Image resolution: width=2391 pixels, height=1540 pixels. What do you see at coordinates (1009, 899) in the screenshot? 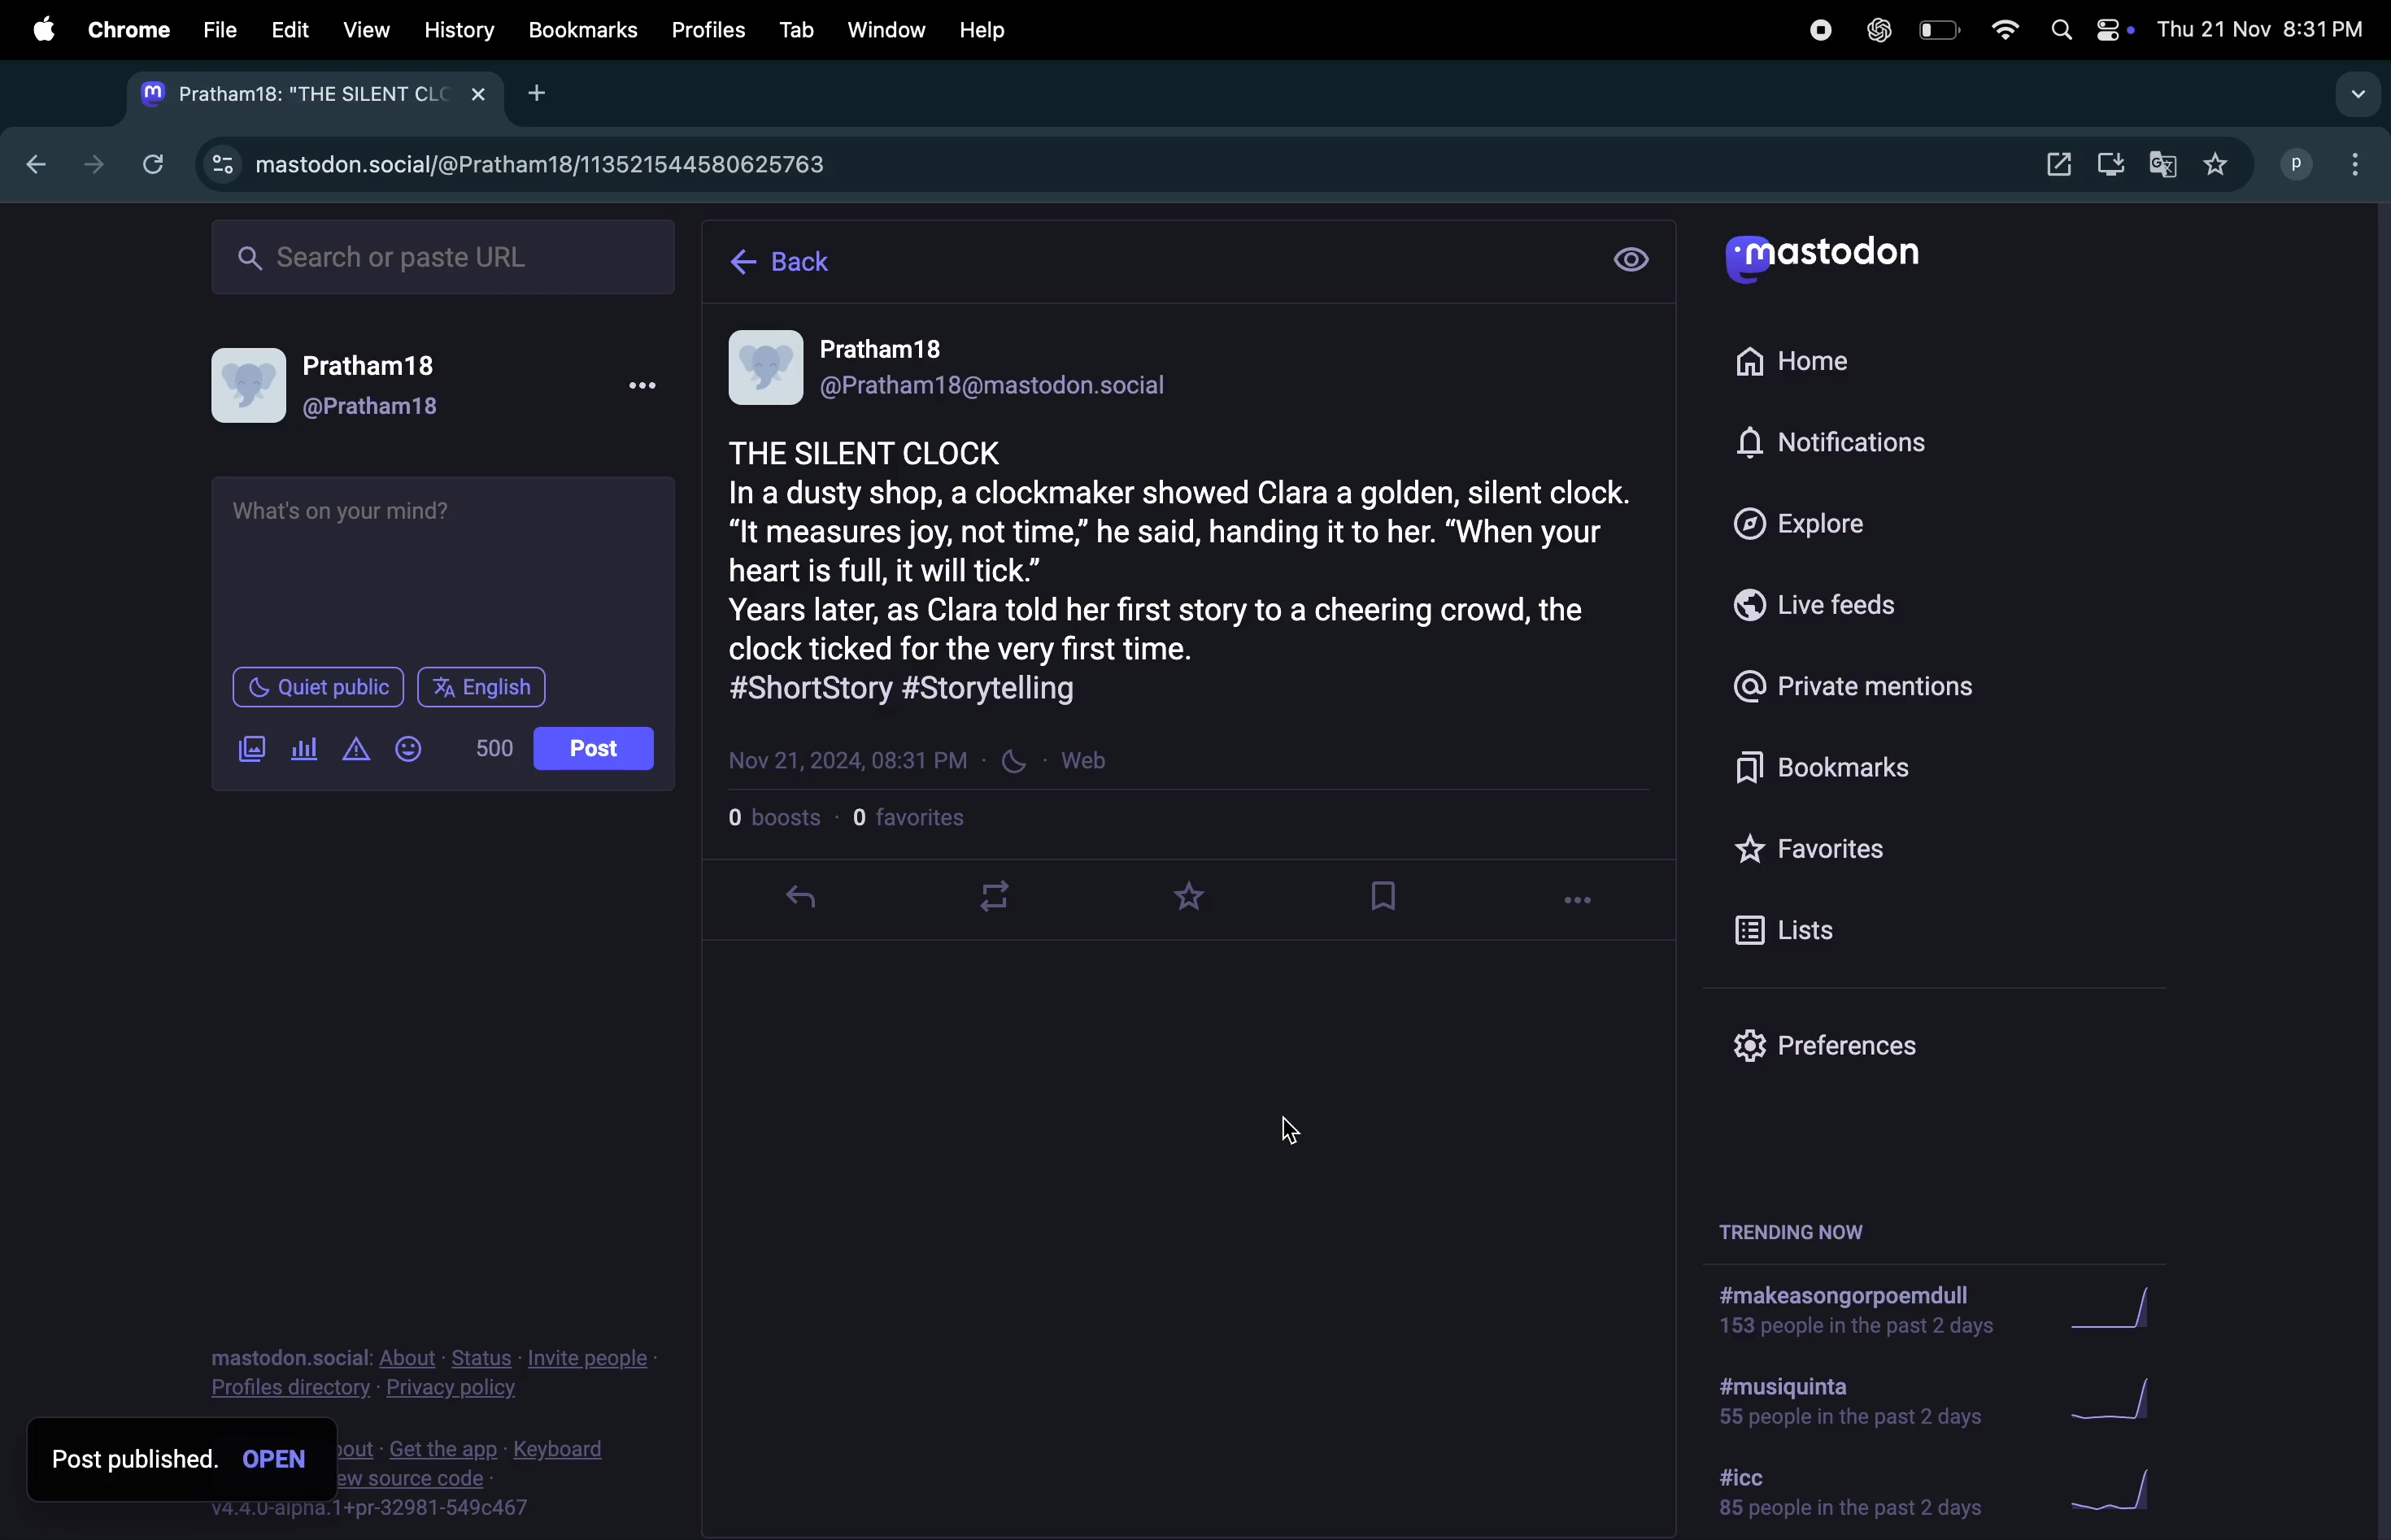
I see `loop` at bounding box center [1009, 899].